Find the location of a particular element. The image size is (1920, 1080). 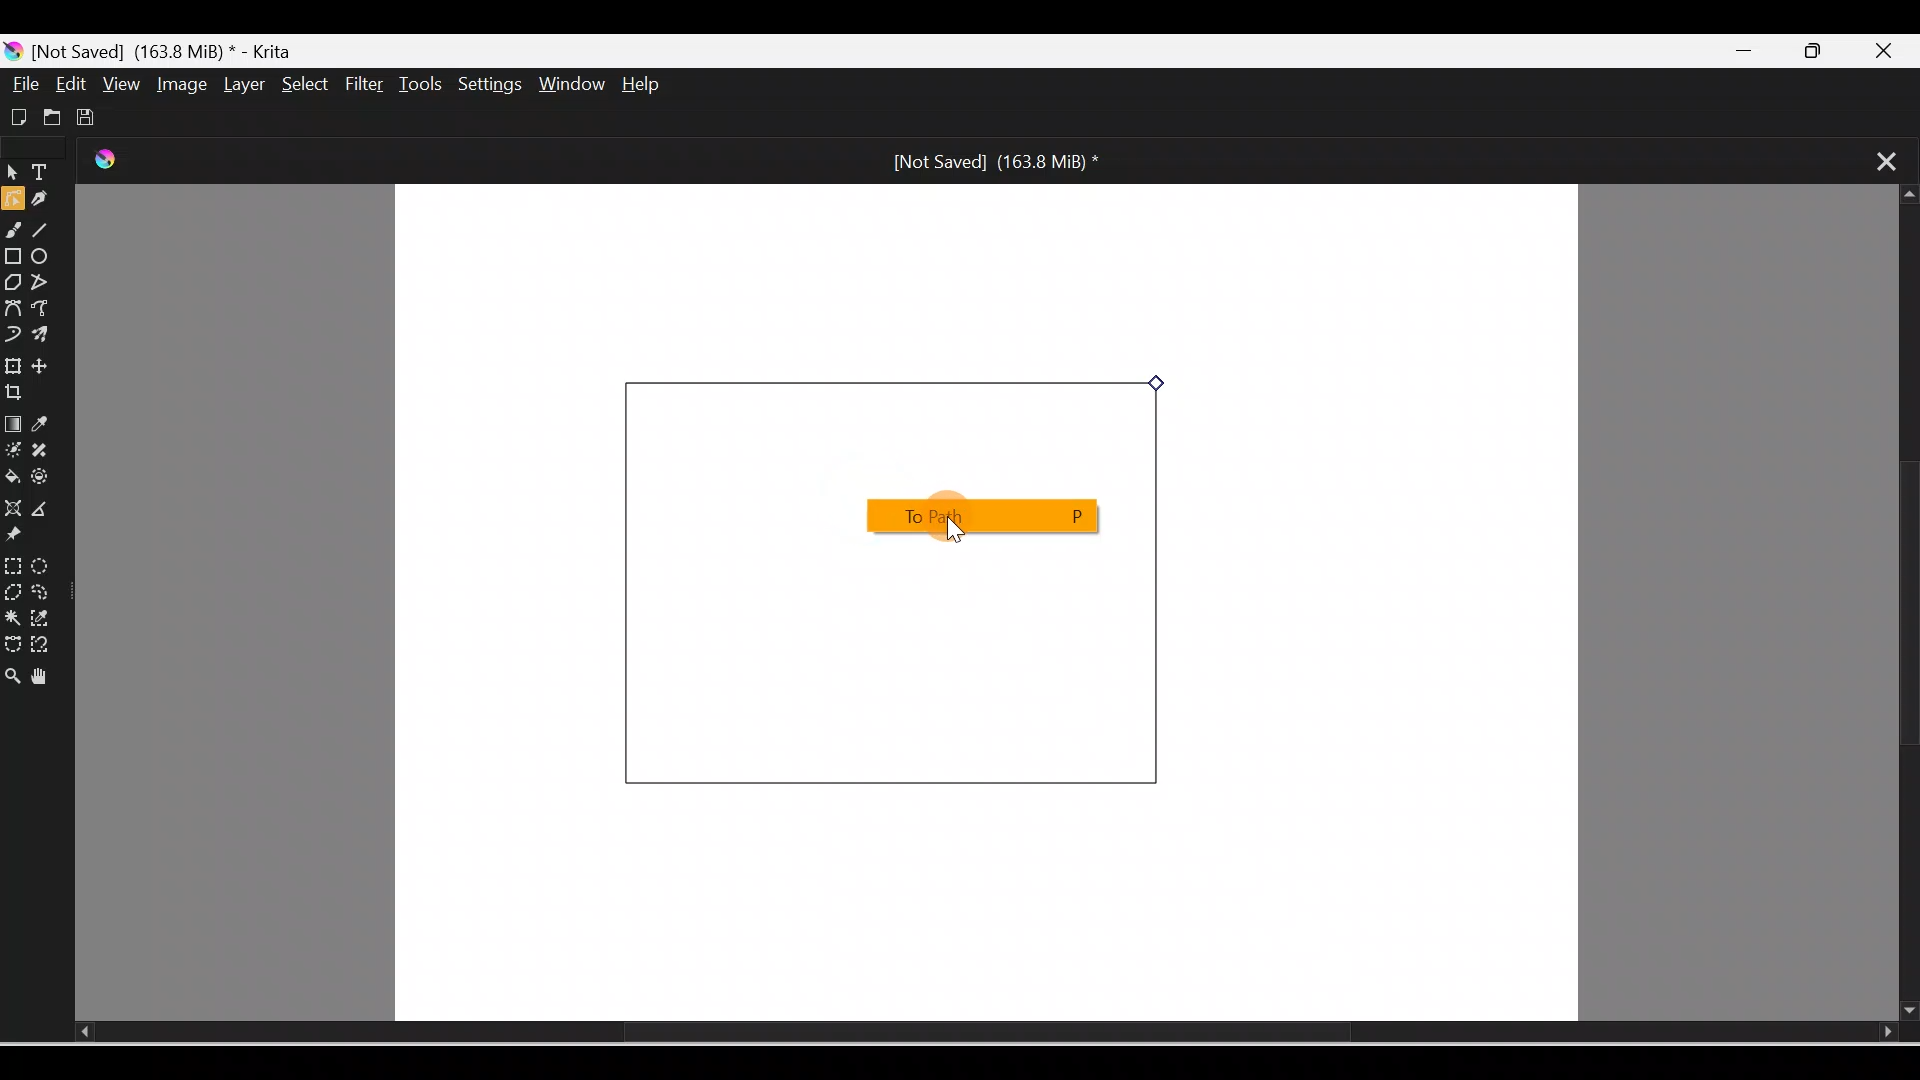

Reference images tool is located at coordinates (25, 538).